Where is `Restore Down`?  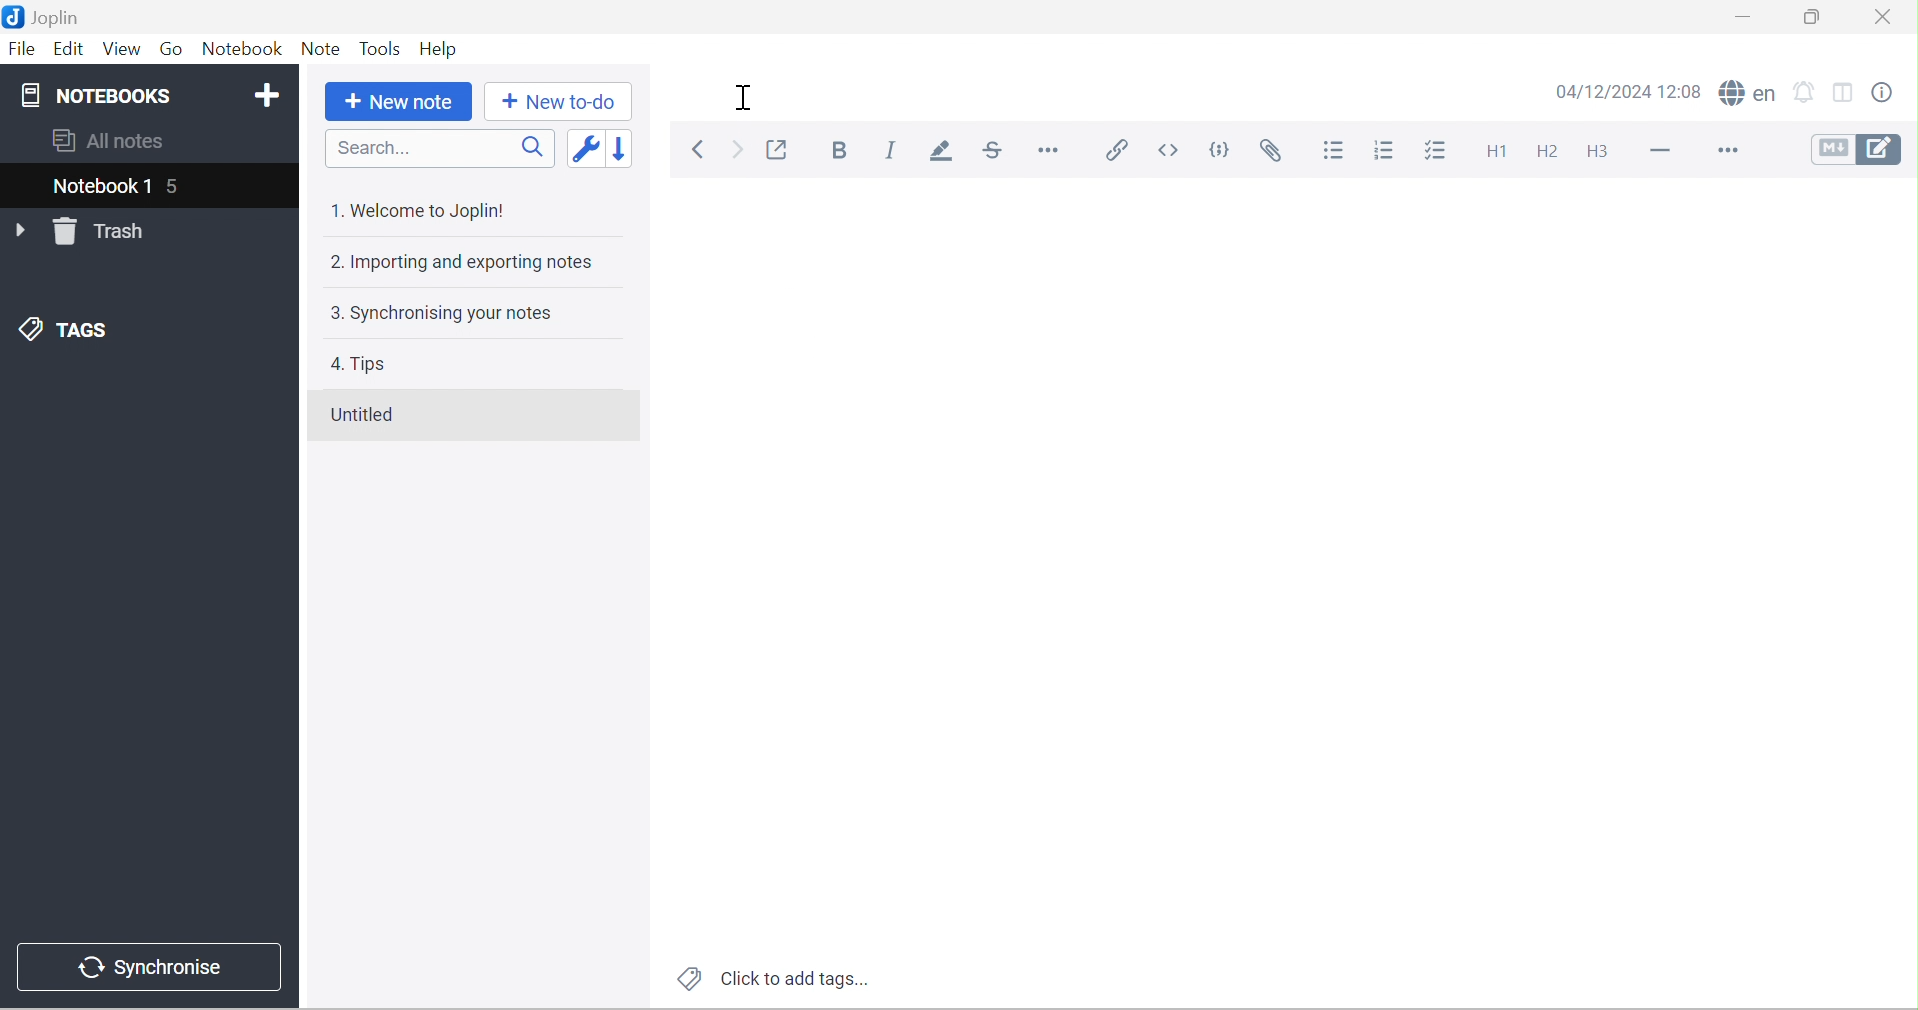
Restore Down is located at coordinates (1817, 17).